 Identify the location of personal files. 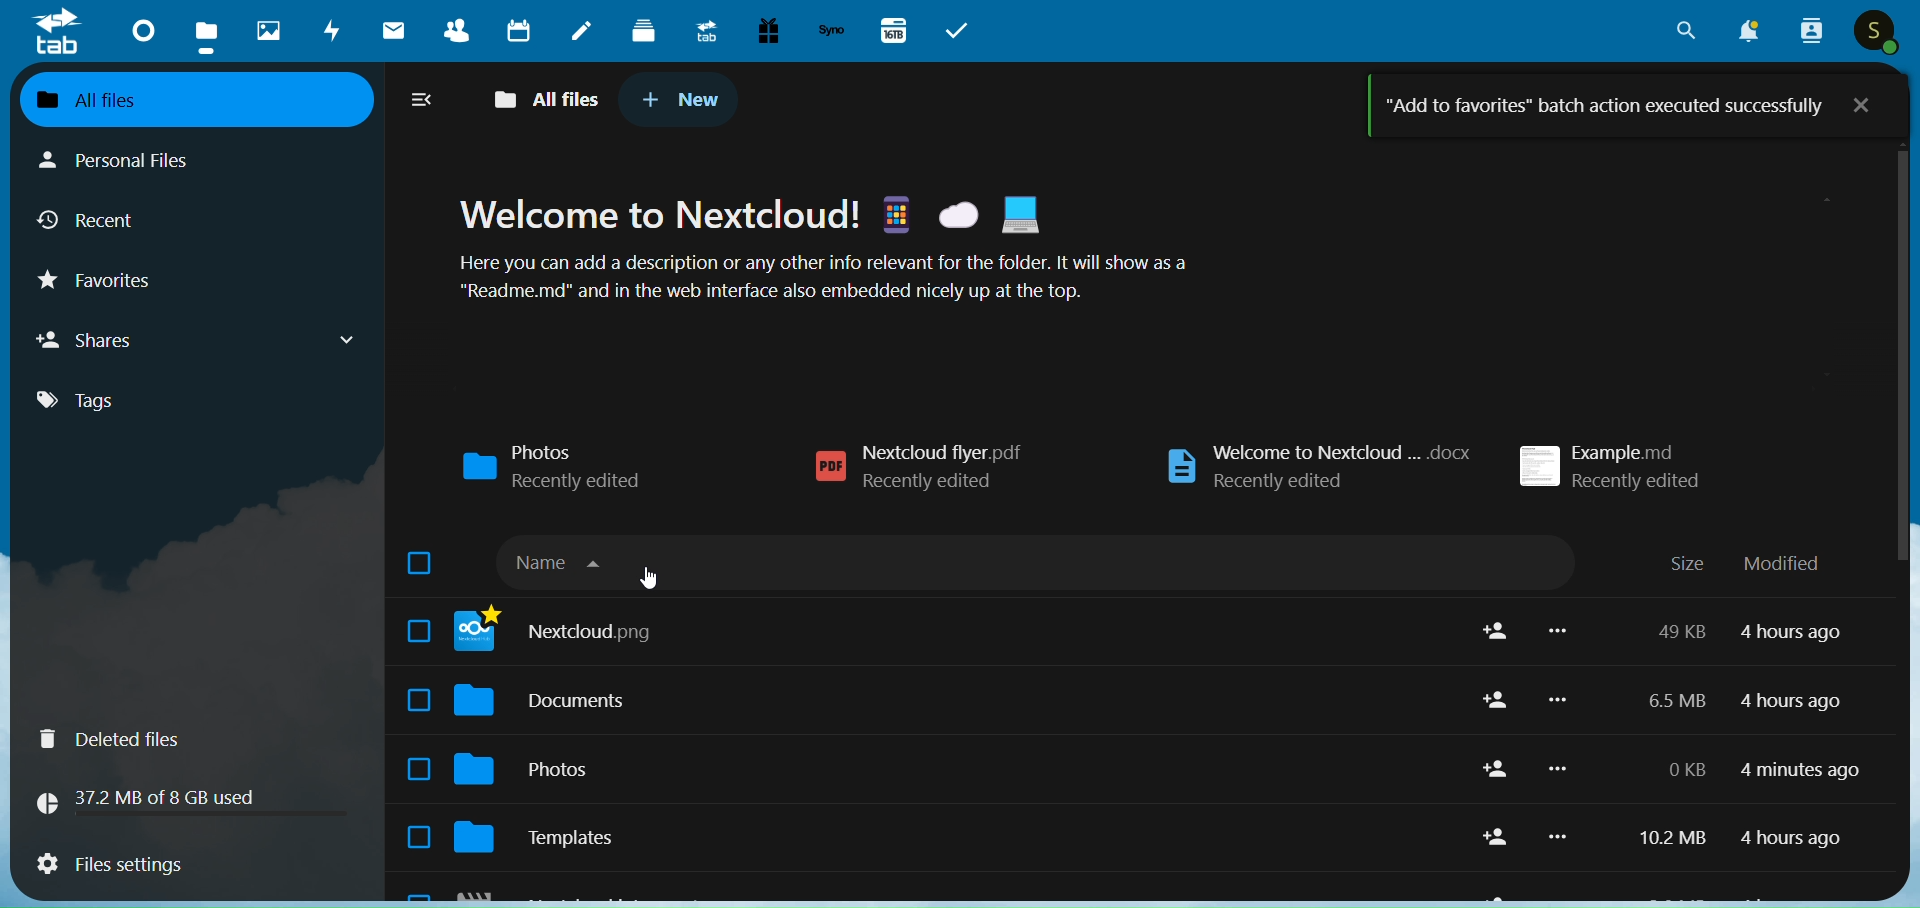
(136, 163).